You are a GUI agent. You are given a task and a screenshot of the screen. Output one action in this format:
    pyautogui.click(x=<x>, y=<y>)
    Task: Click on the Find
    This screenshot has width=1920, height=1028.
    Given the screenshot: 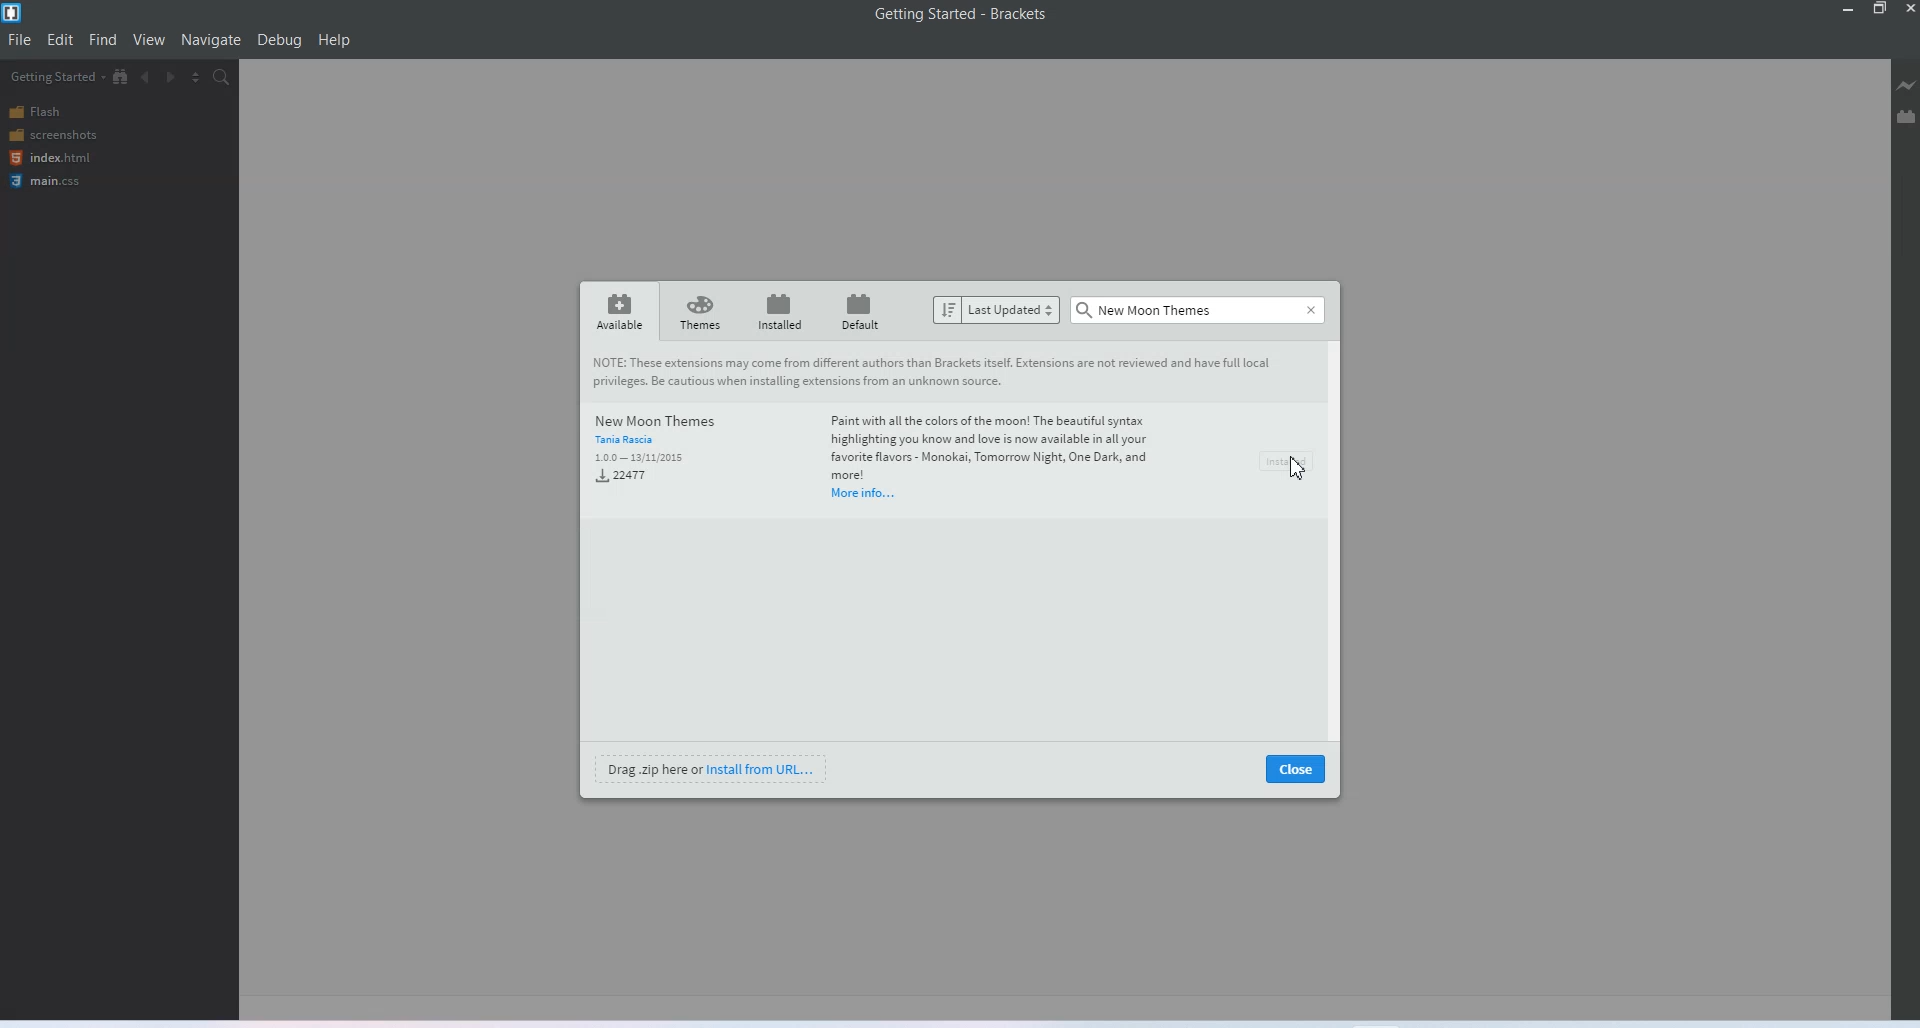 What is the action you would take?
    pyautogui.click(x=103, y=40)
    